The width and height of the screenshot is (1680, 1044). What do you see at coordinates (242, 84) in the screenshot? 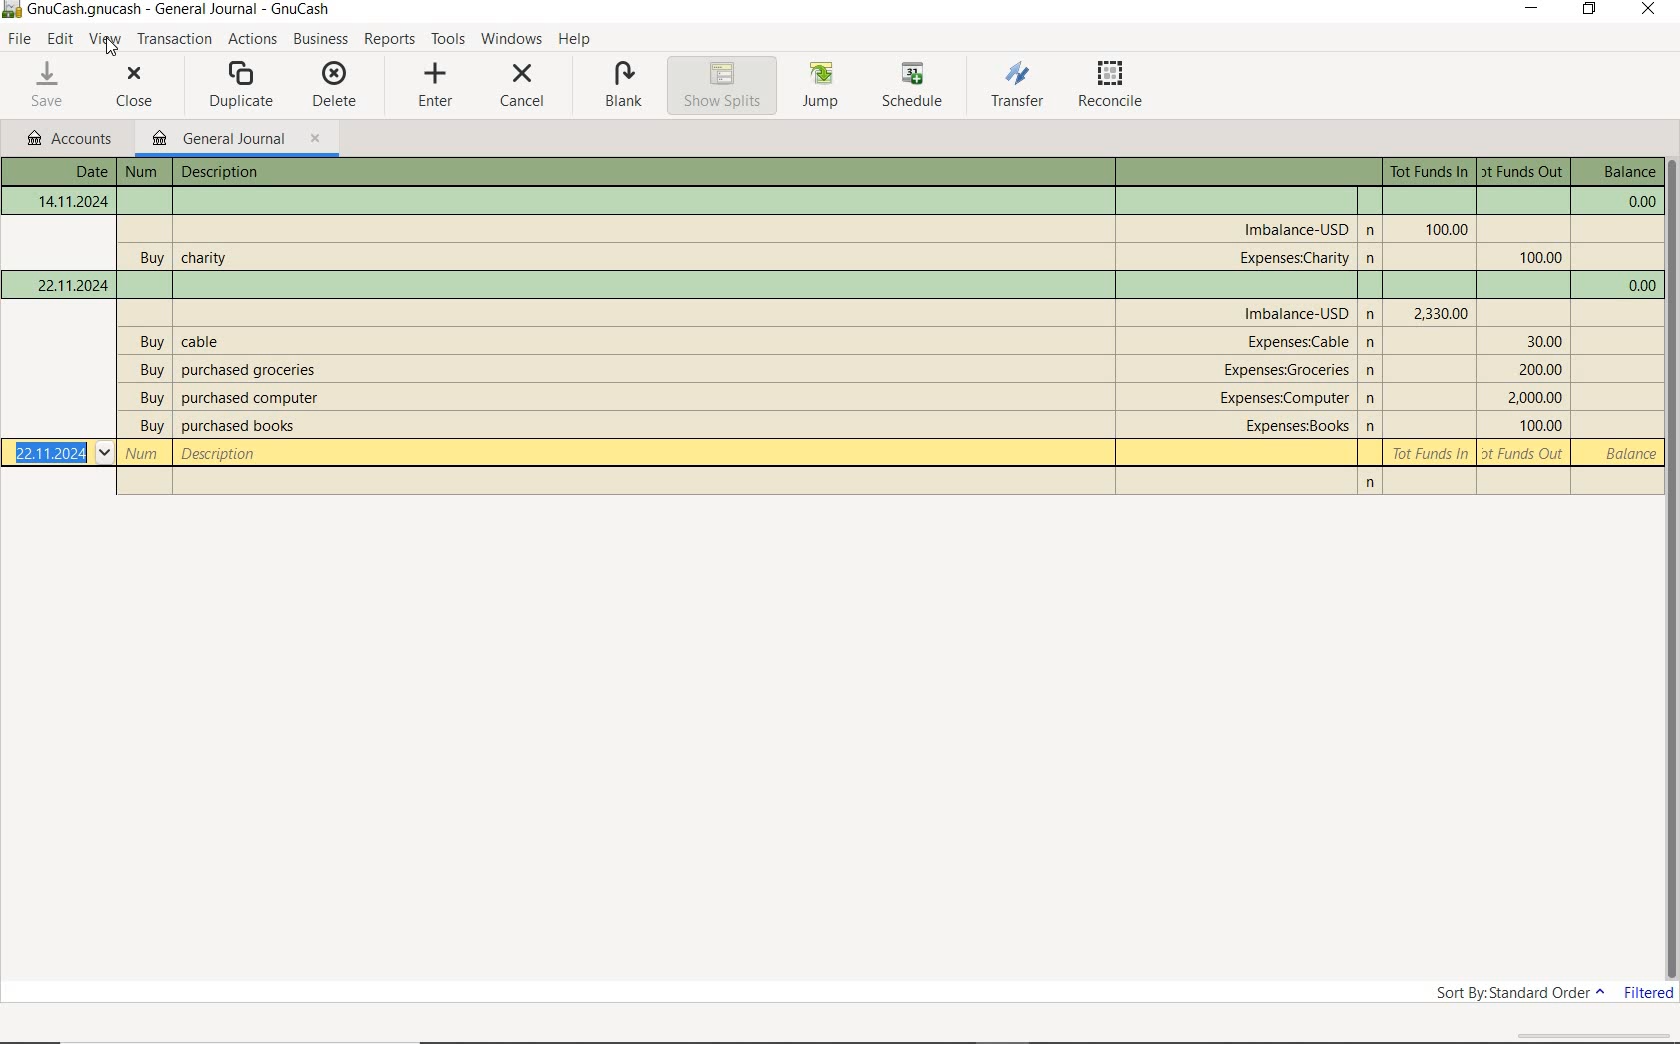
I see `DUPLICATE` at bounding box center [242, 84].